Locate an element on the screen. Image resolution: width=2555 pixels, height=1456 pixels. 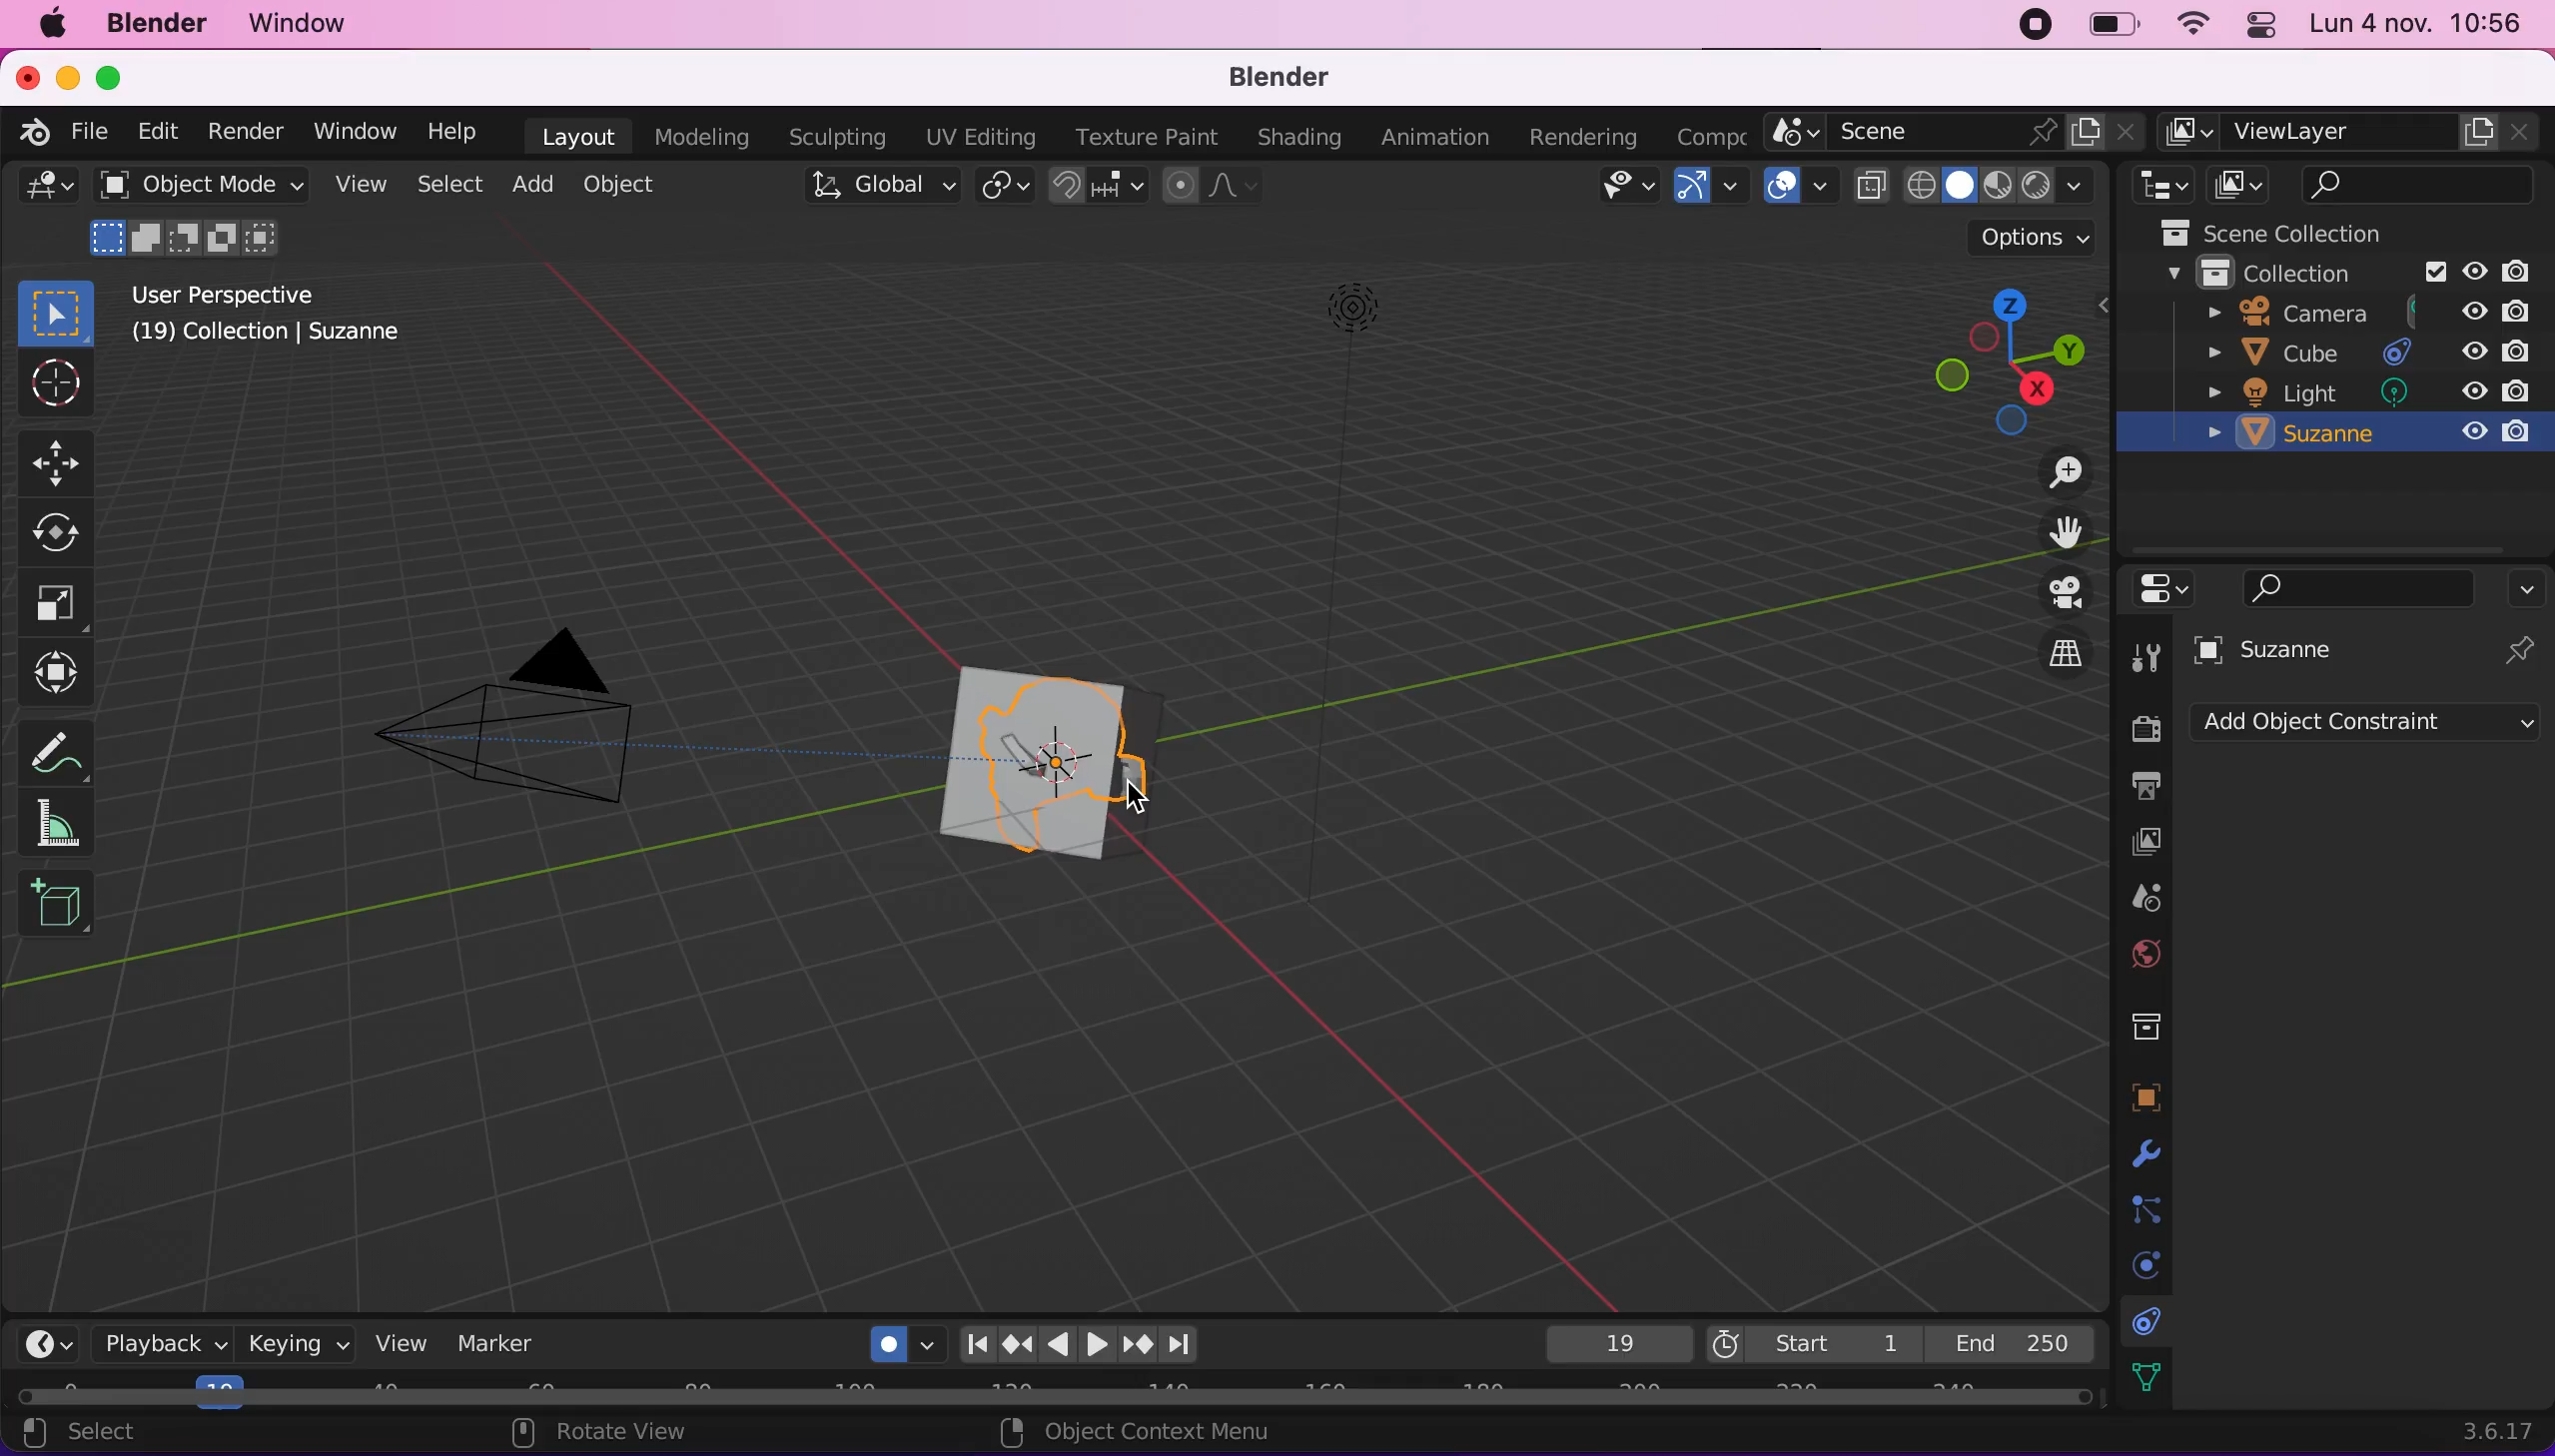
add object constraints is located at coordinates (2365, 727).